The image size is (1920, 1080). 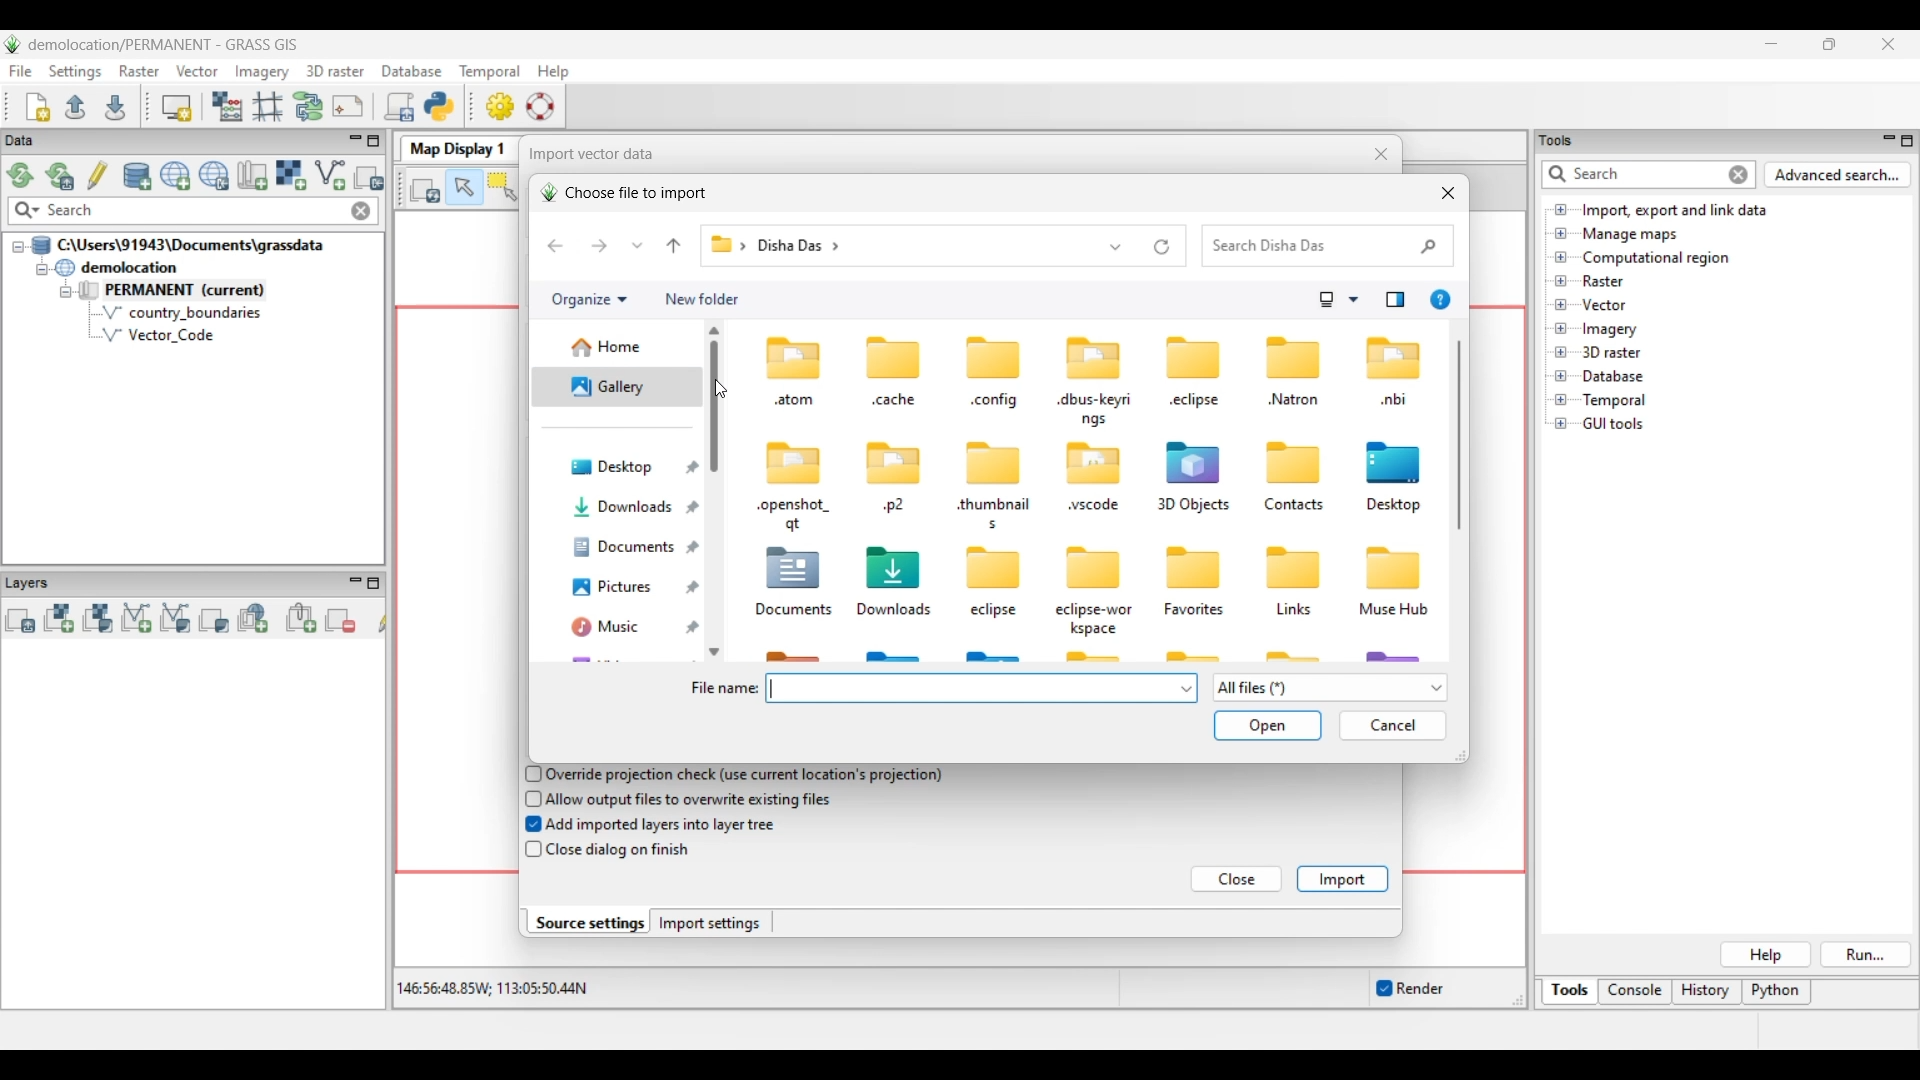 I want to click on nbi, so click(x=1395, y=401).